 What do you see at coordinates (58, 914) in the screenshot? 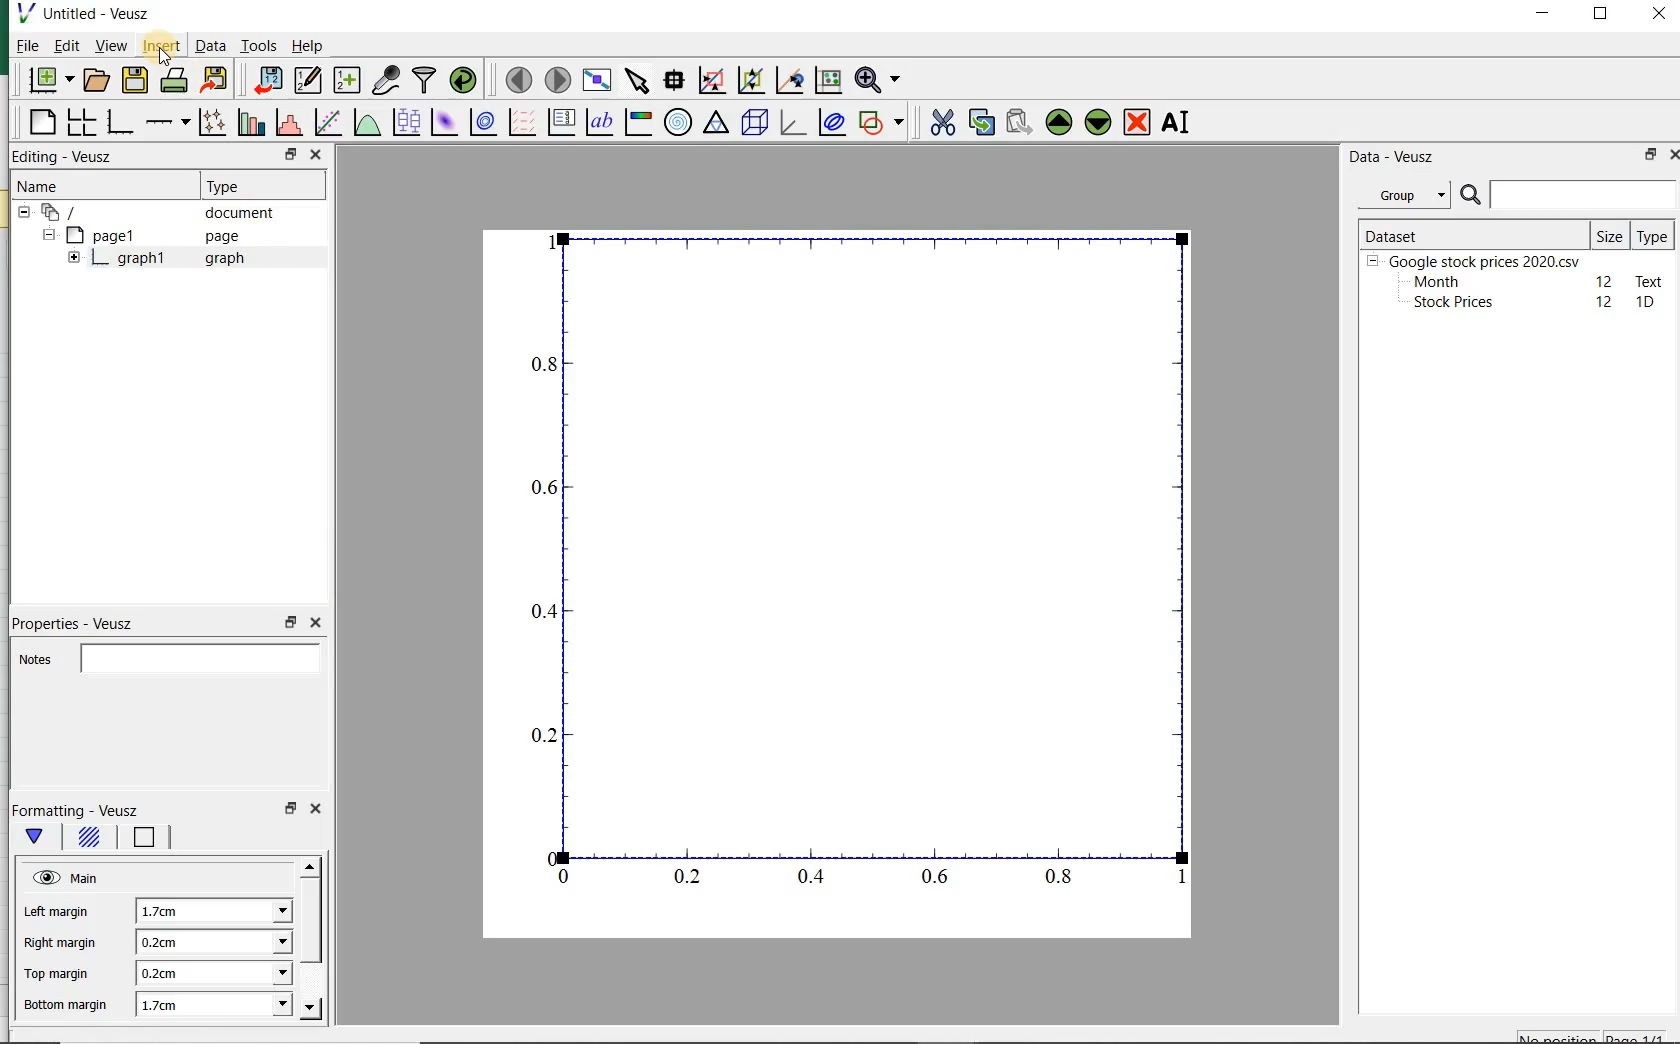
I see `Left margin` at bounding box center [58, 914].